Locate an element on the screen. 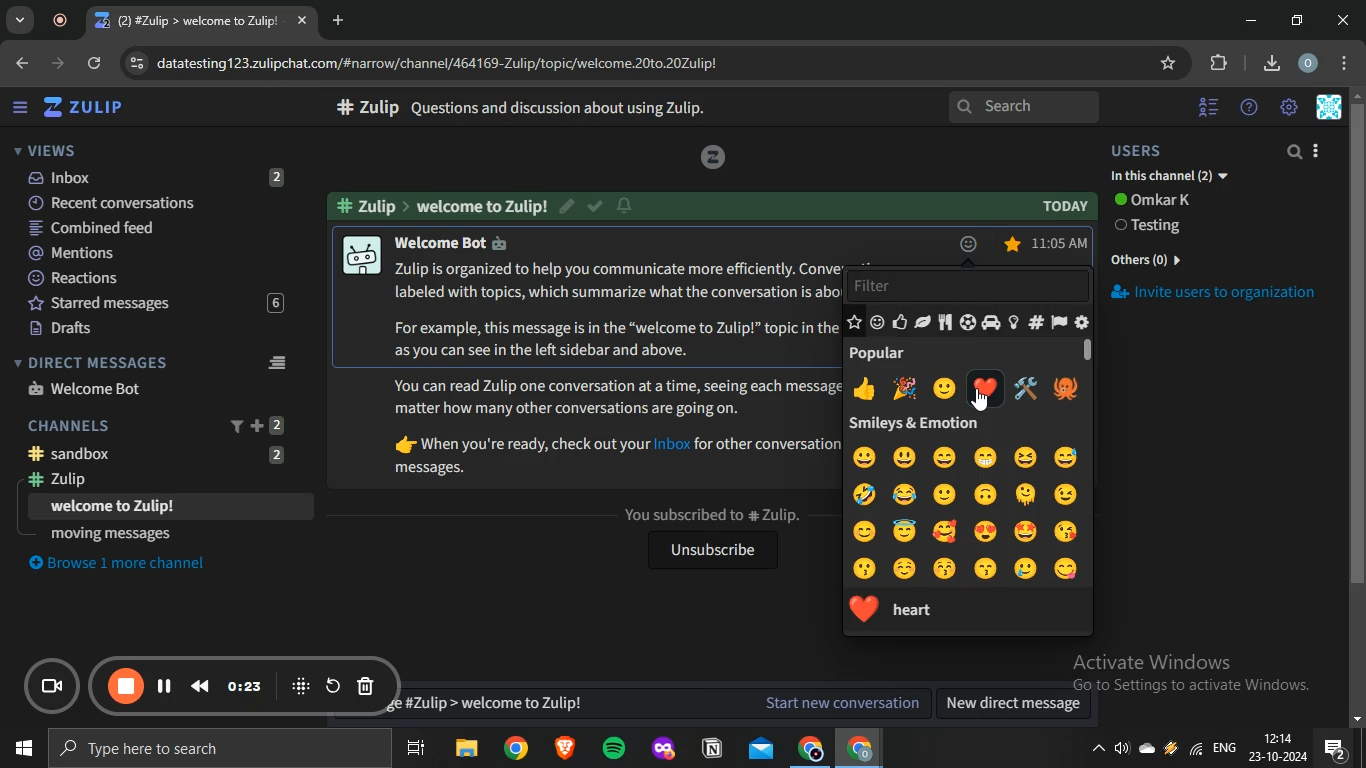  message actions is located at coordinates (993, 242).